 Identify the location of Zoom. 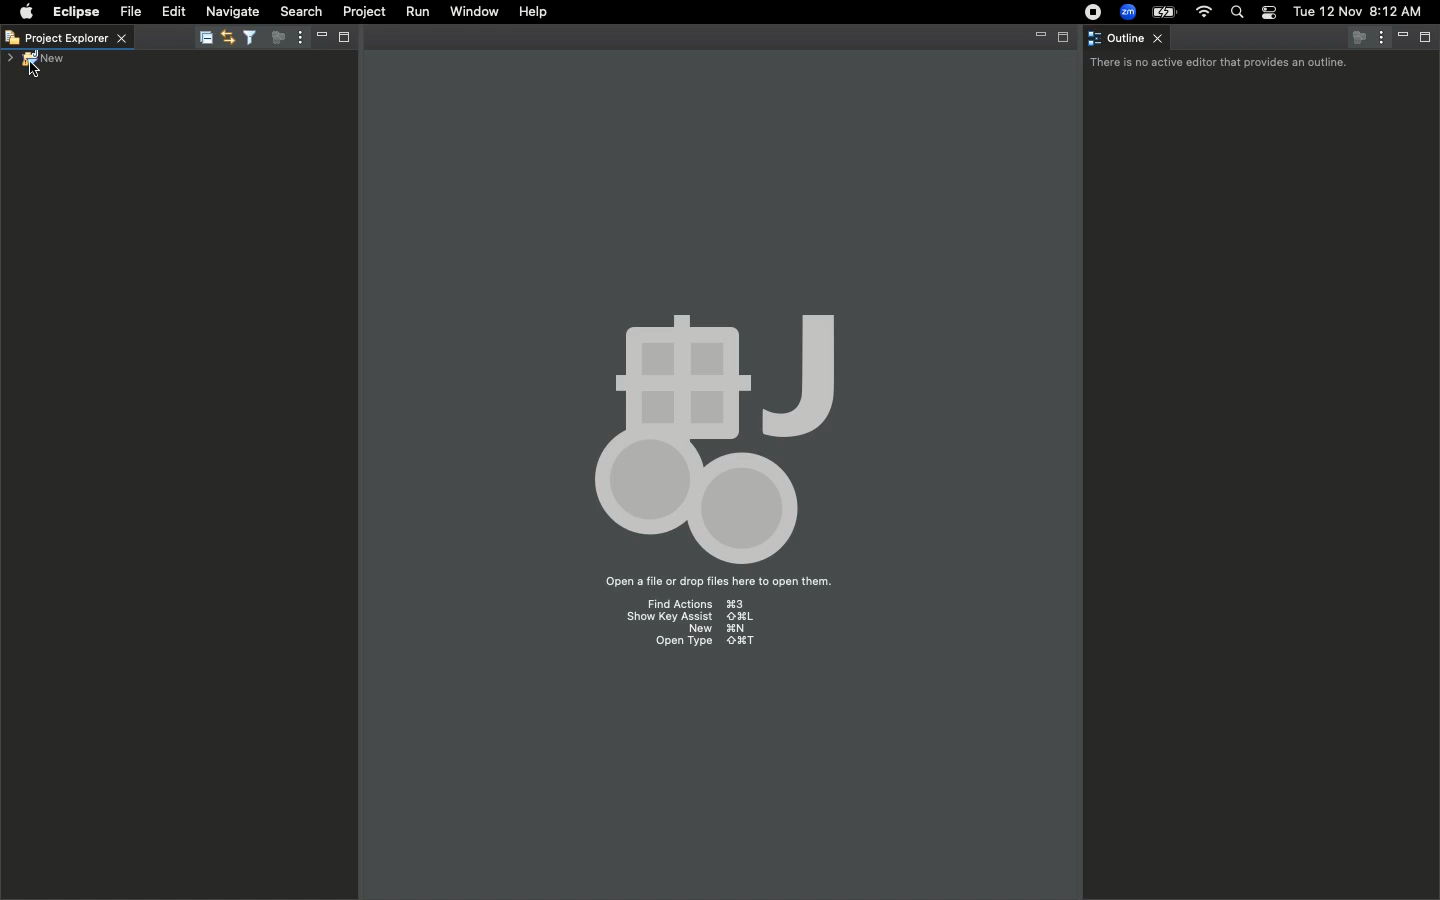
(1125, 12).